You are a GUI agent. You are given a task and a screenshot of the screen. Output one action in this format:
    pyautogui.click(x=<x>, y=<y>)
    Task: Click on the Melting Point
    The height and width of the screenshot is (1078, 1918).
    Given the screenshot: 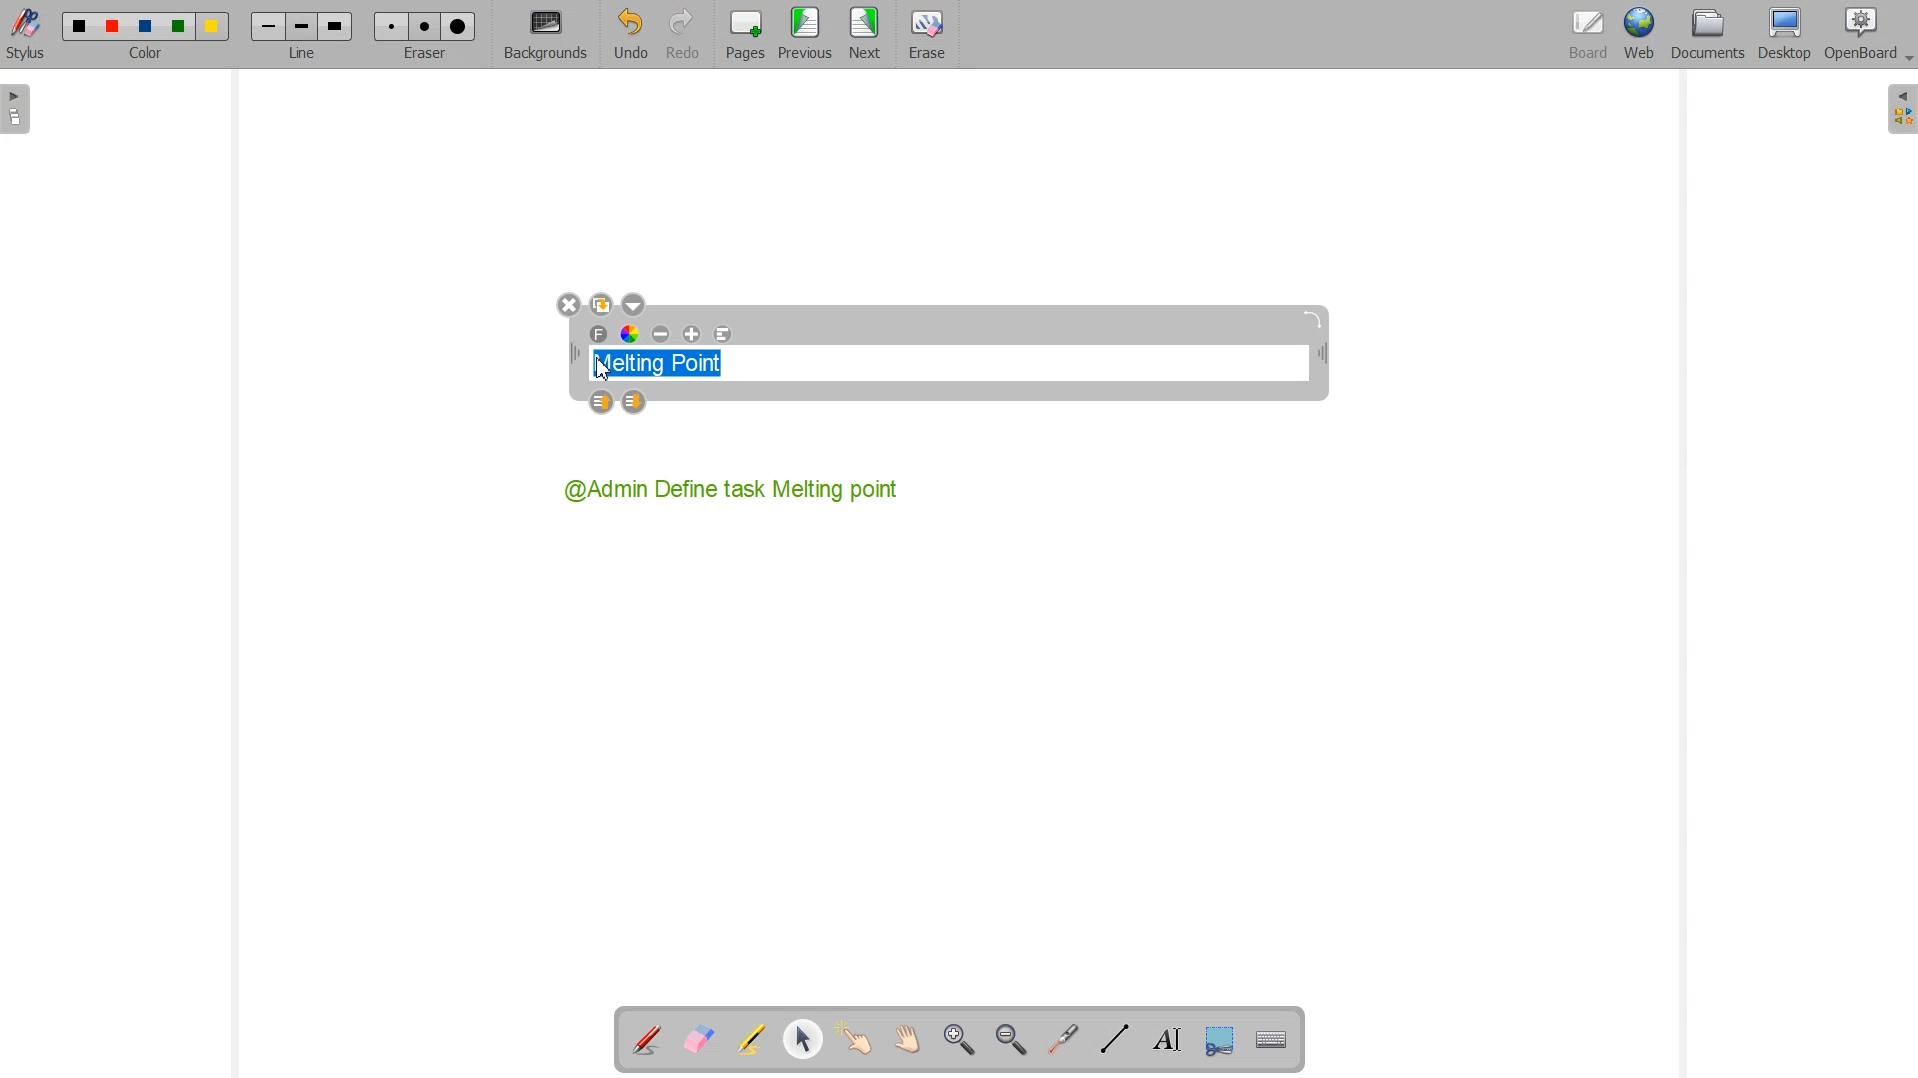 What is the action you would take?
    pyautogui.click(x=666, y=359)
    